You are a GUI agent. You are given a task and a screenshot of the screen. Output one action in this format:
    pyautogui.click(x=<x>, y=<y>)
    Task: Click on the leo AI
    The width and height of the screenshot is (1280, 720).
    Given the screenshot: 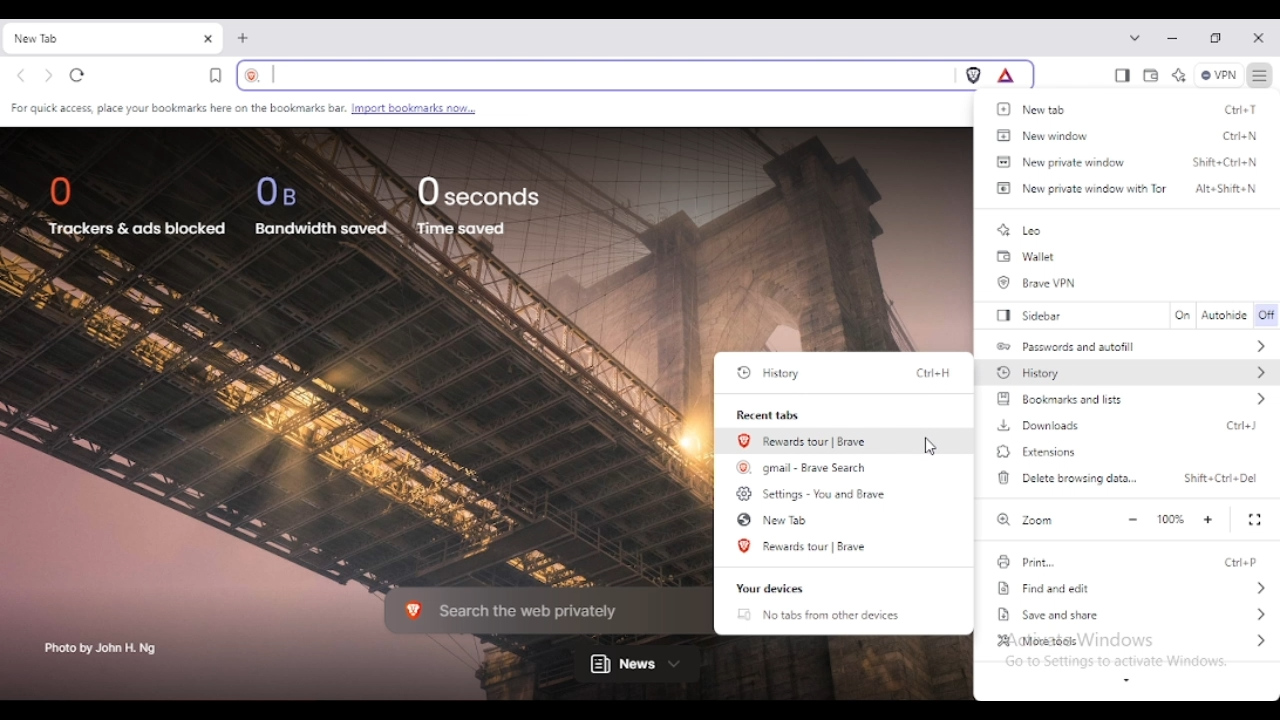 What is the action you would take?
    pyautogui.click(x=1178, y=77)
    